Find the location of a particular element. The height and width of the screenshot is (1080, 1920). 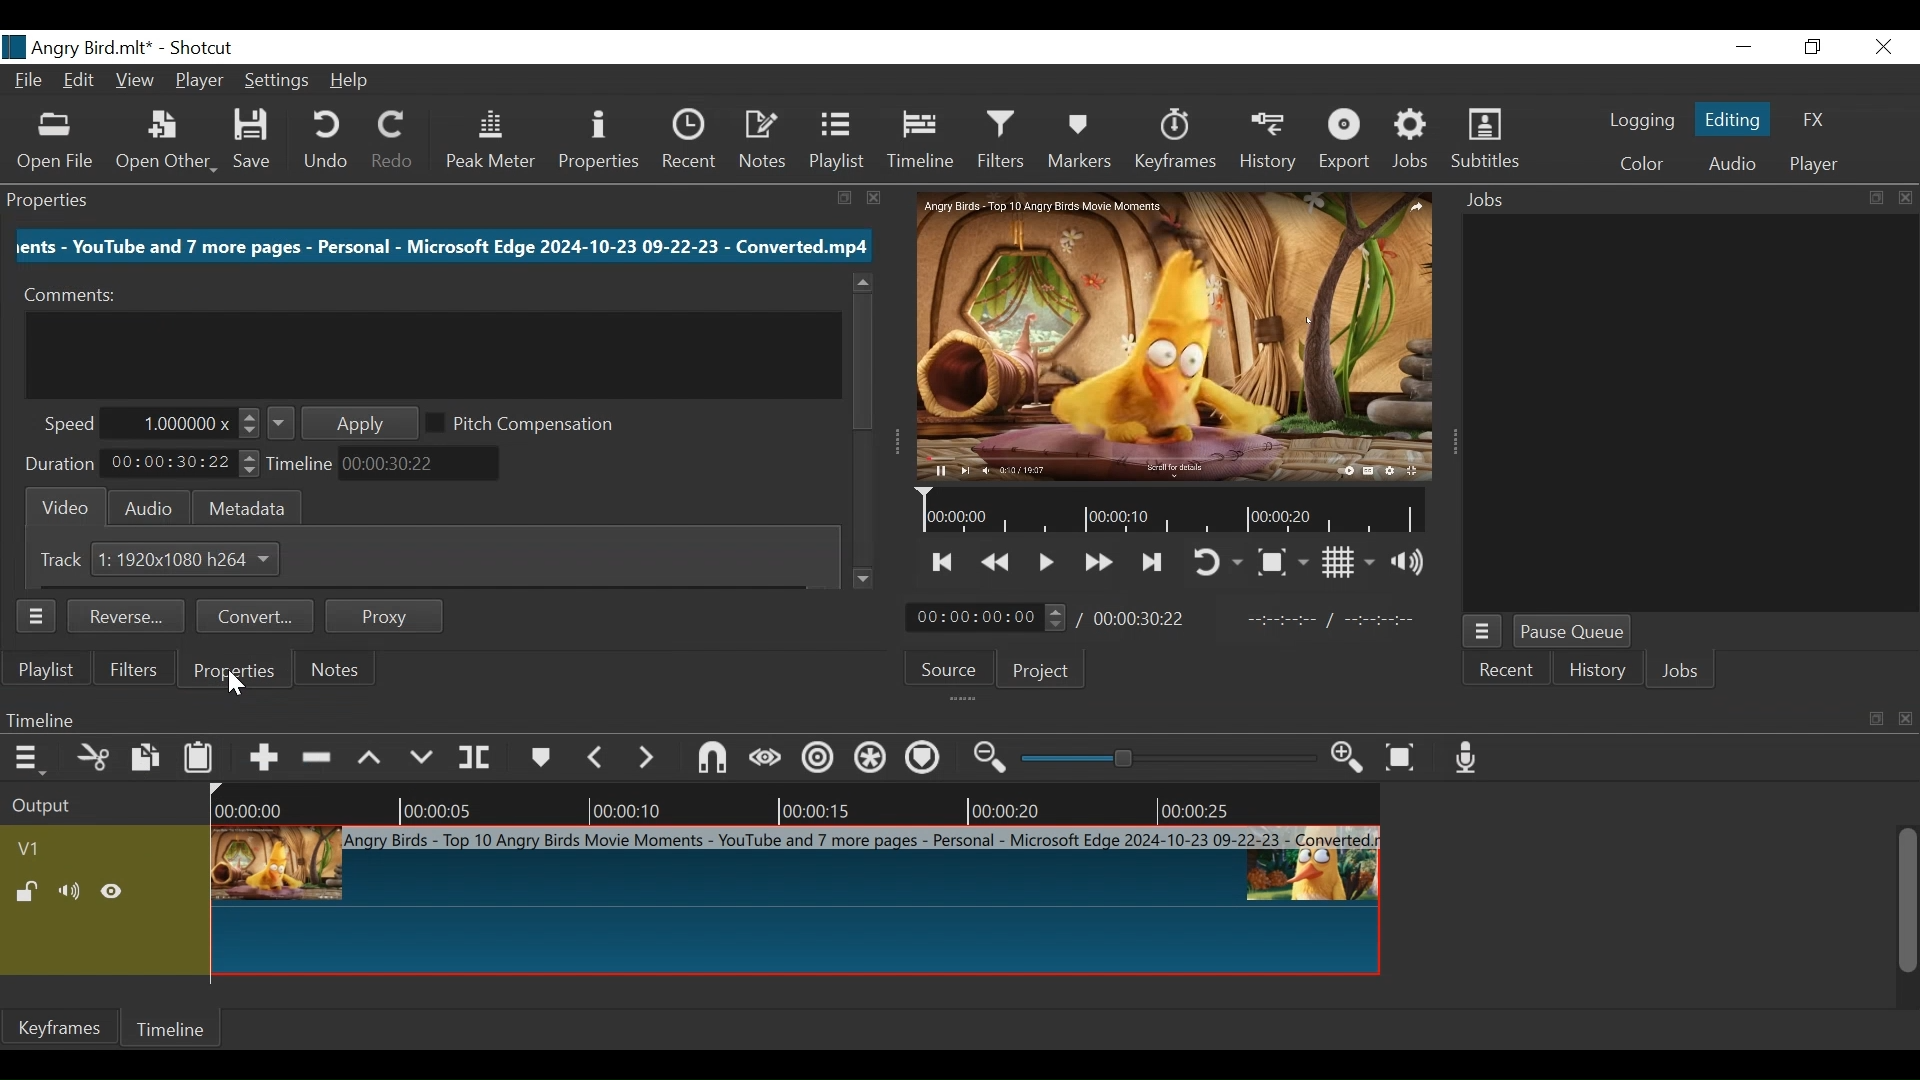

Edit is located at coordinates (82, 81).